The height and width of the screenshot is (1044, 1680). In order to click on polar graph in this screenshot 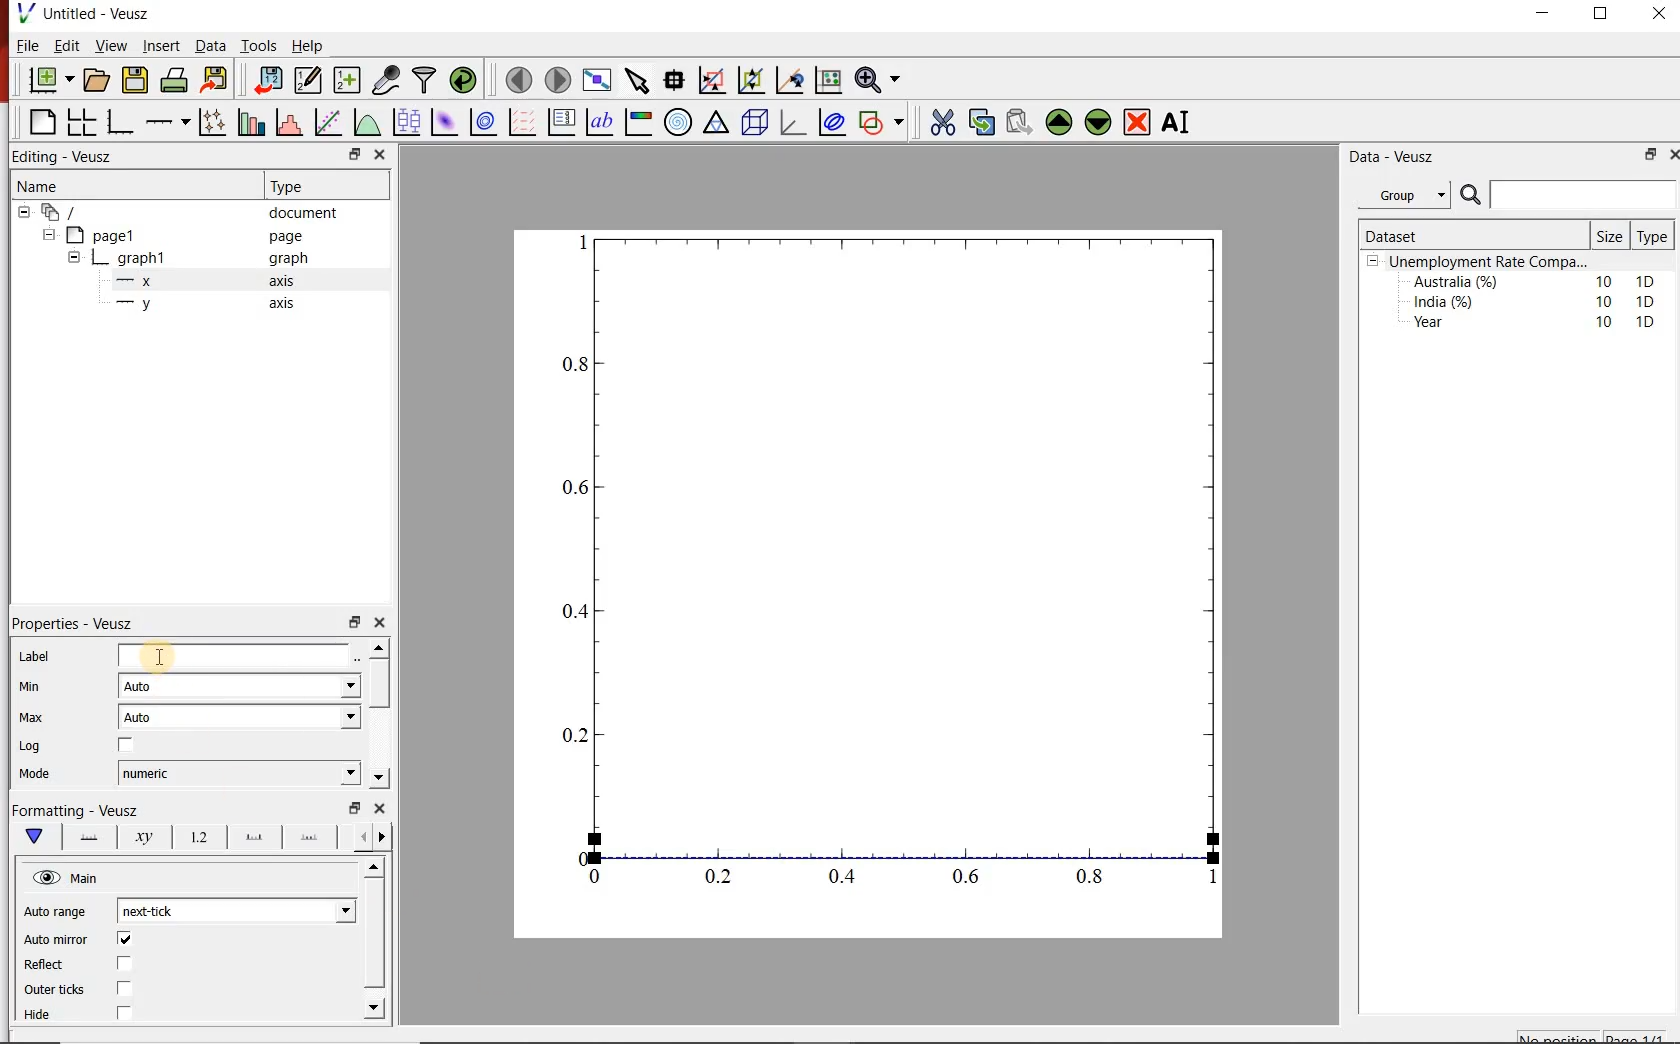, I will do `click(679, 123)`.